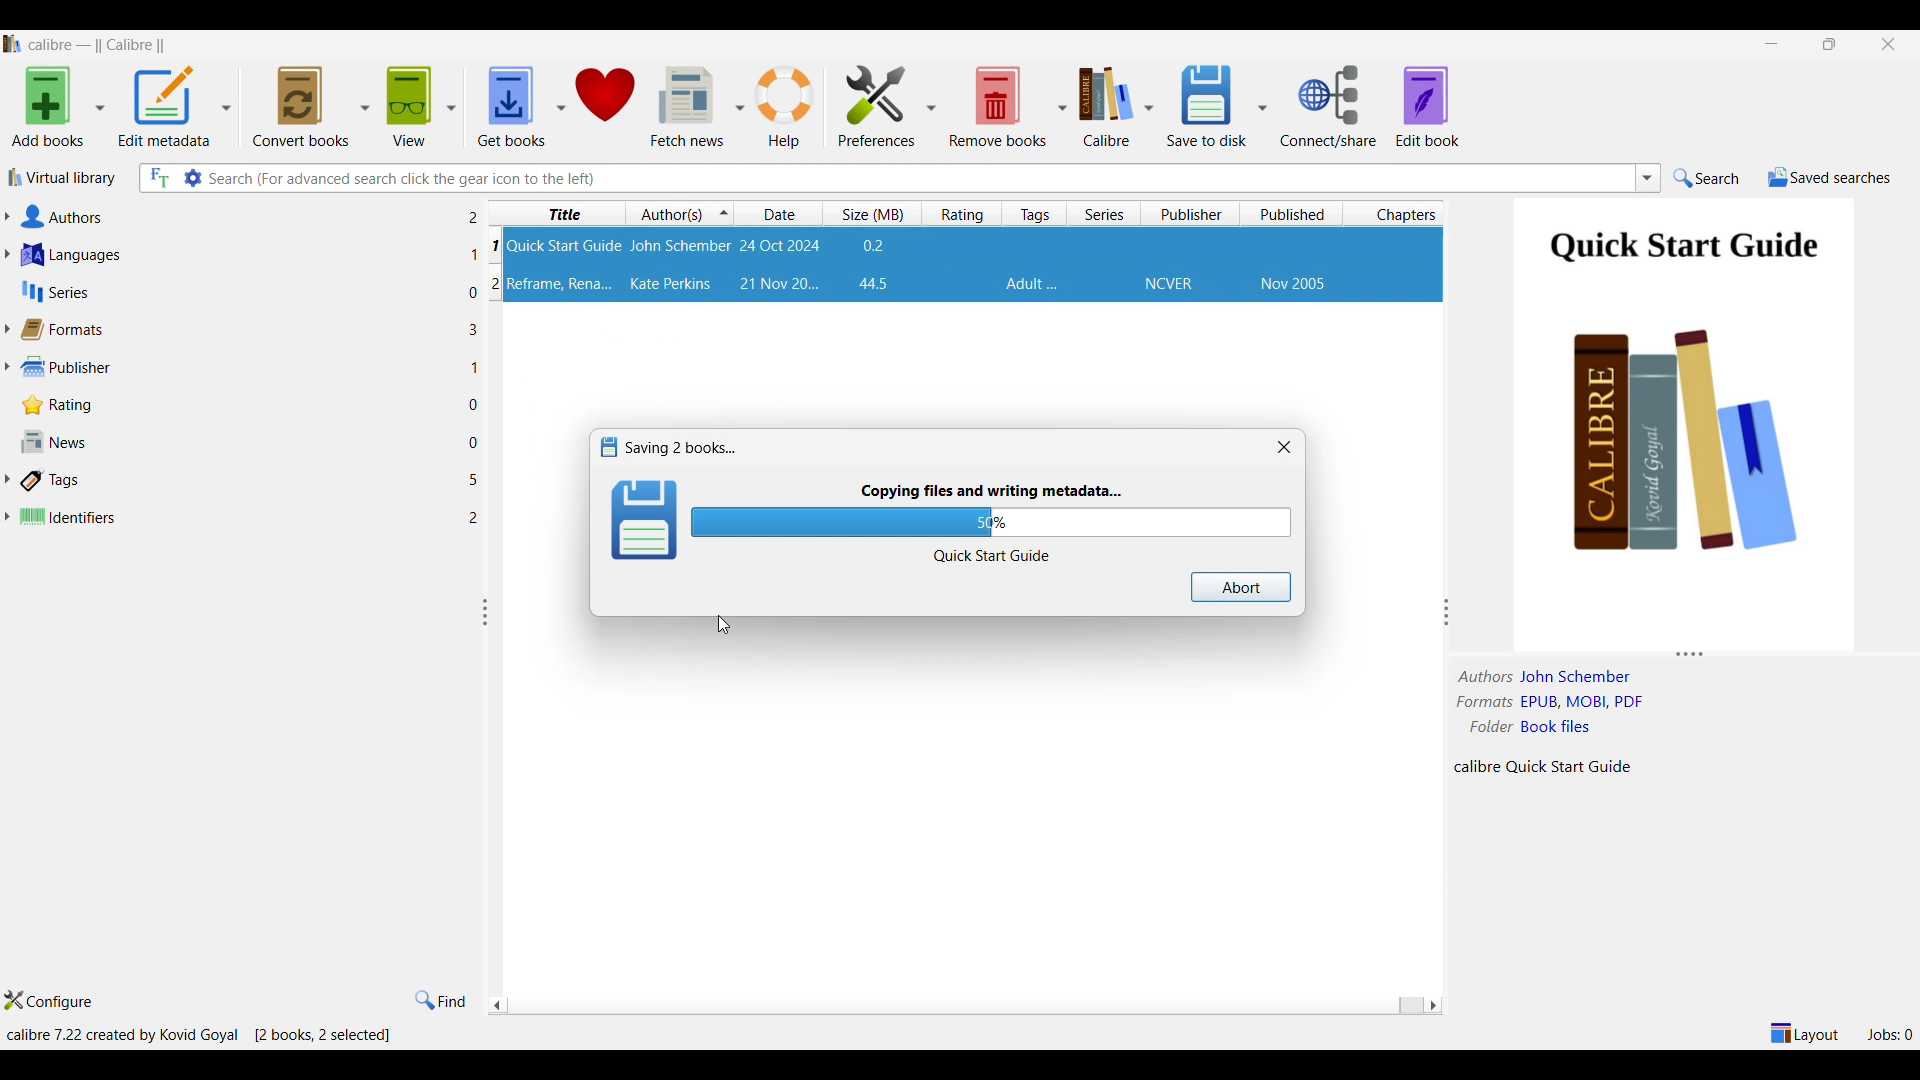 This screenshot has height=1080, width=1920. Describe the element at coordinates (605, 107) in the screenshot. I see `Donate` at that location.